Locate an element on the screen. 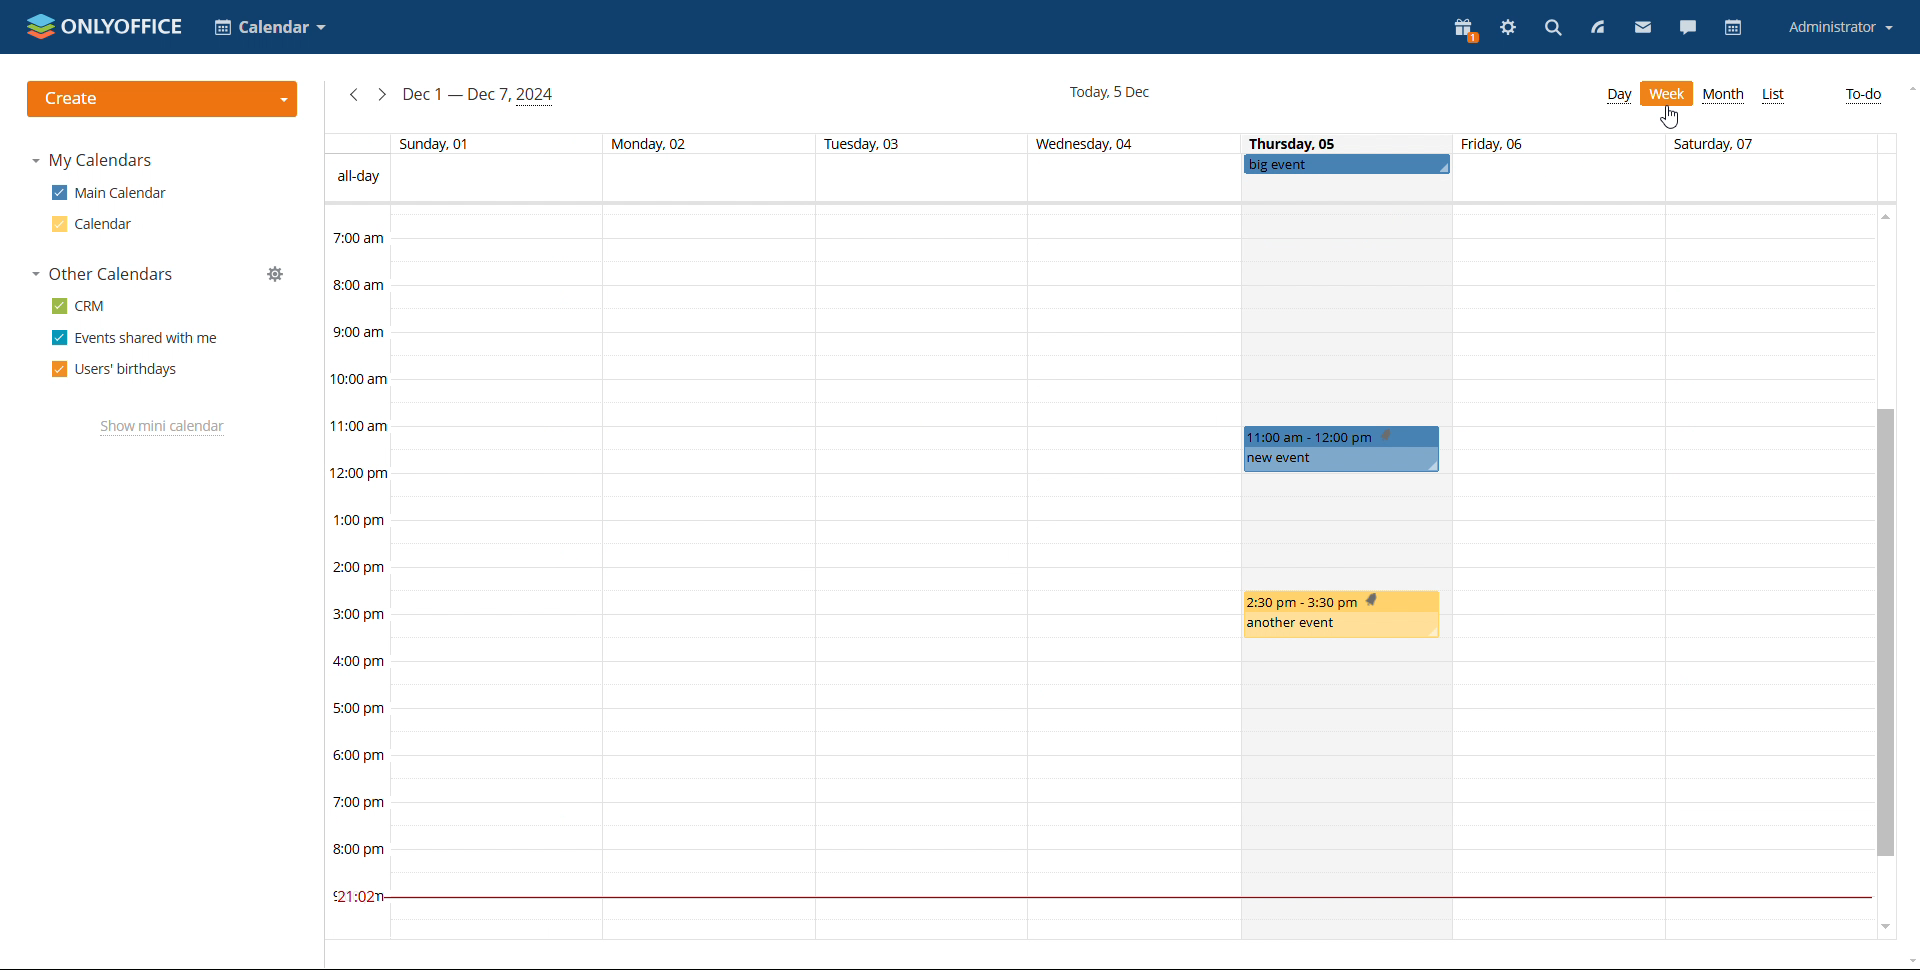 Image resolution: width=1920 pixels, height=970 pixels. week view is located at coordinates (1667, 94).